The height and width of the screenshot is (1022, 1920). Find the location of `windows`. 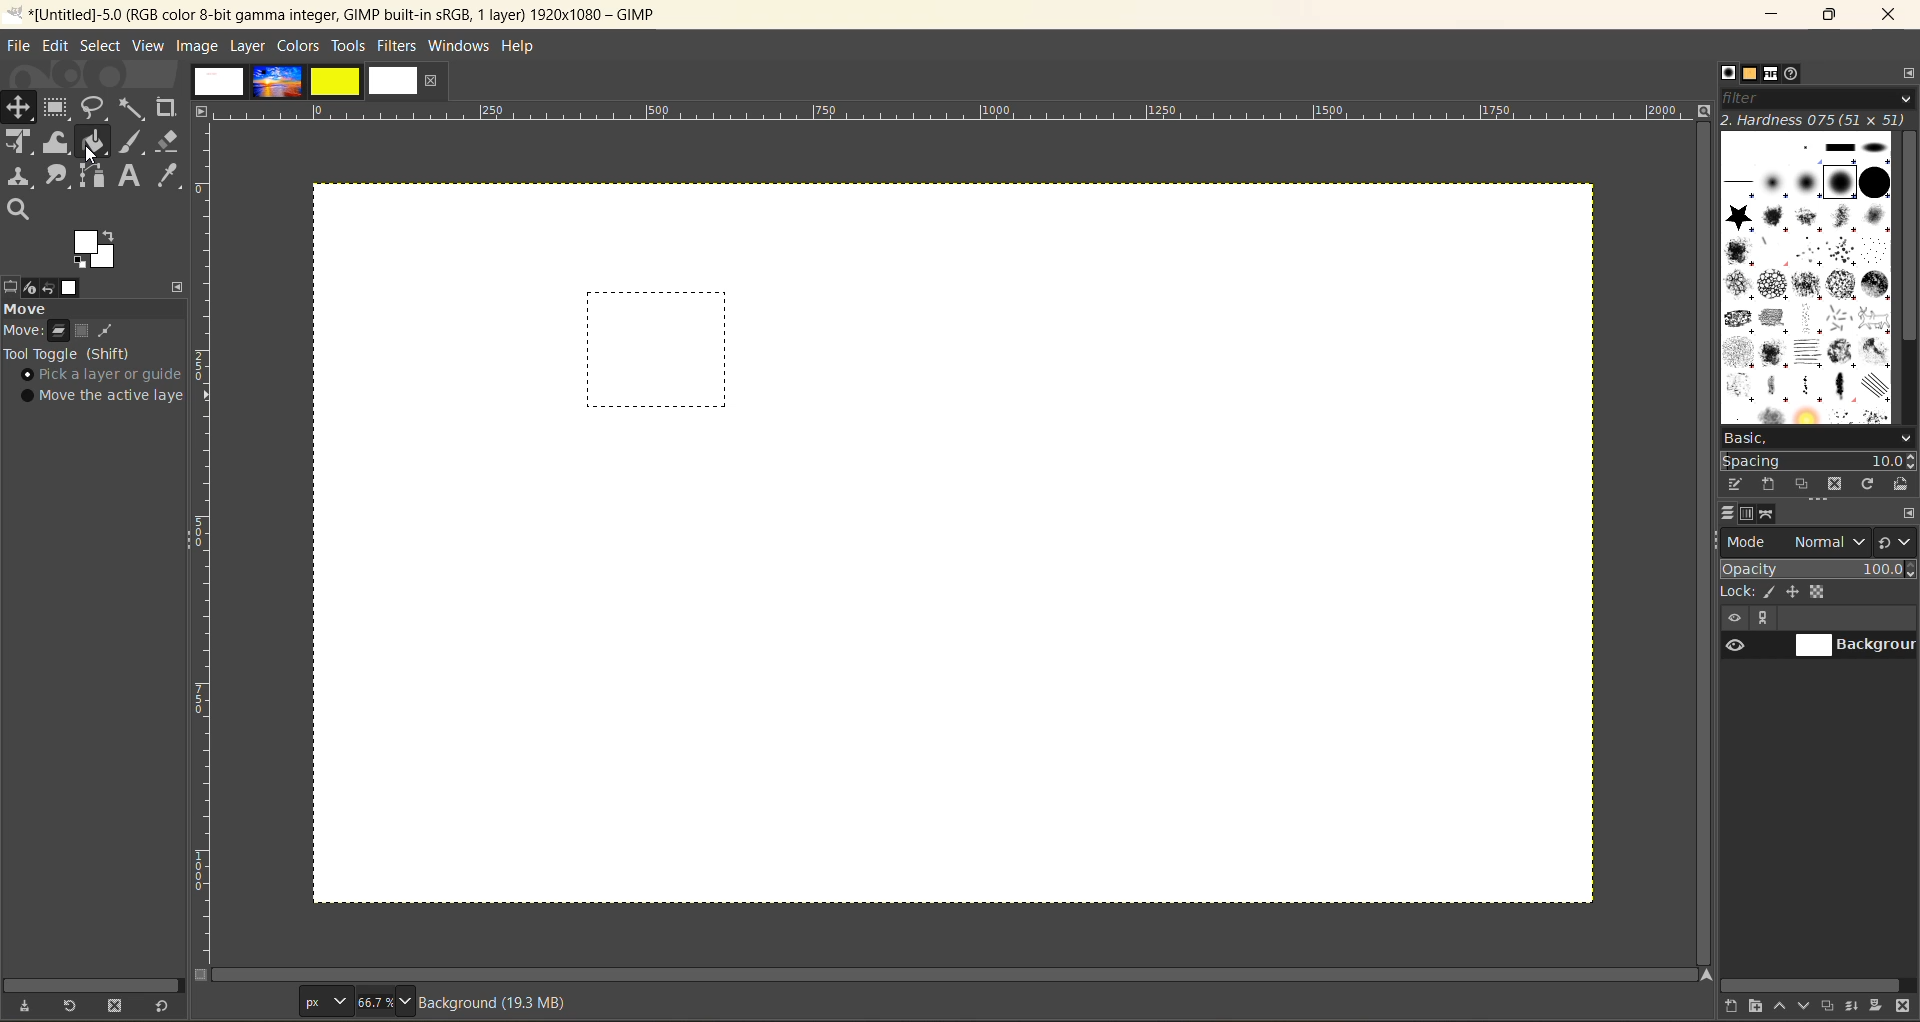

windows is located at coordinates (461, 46).